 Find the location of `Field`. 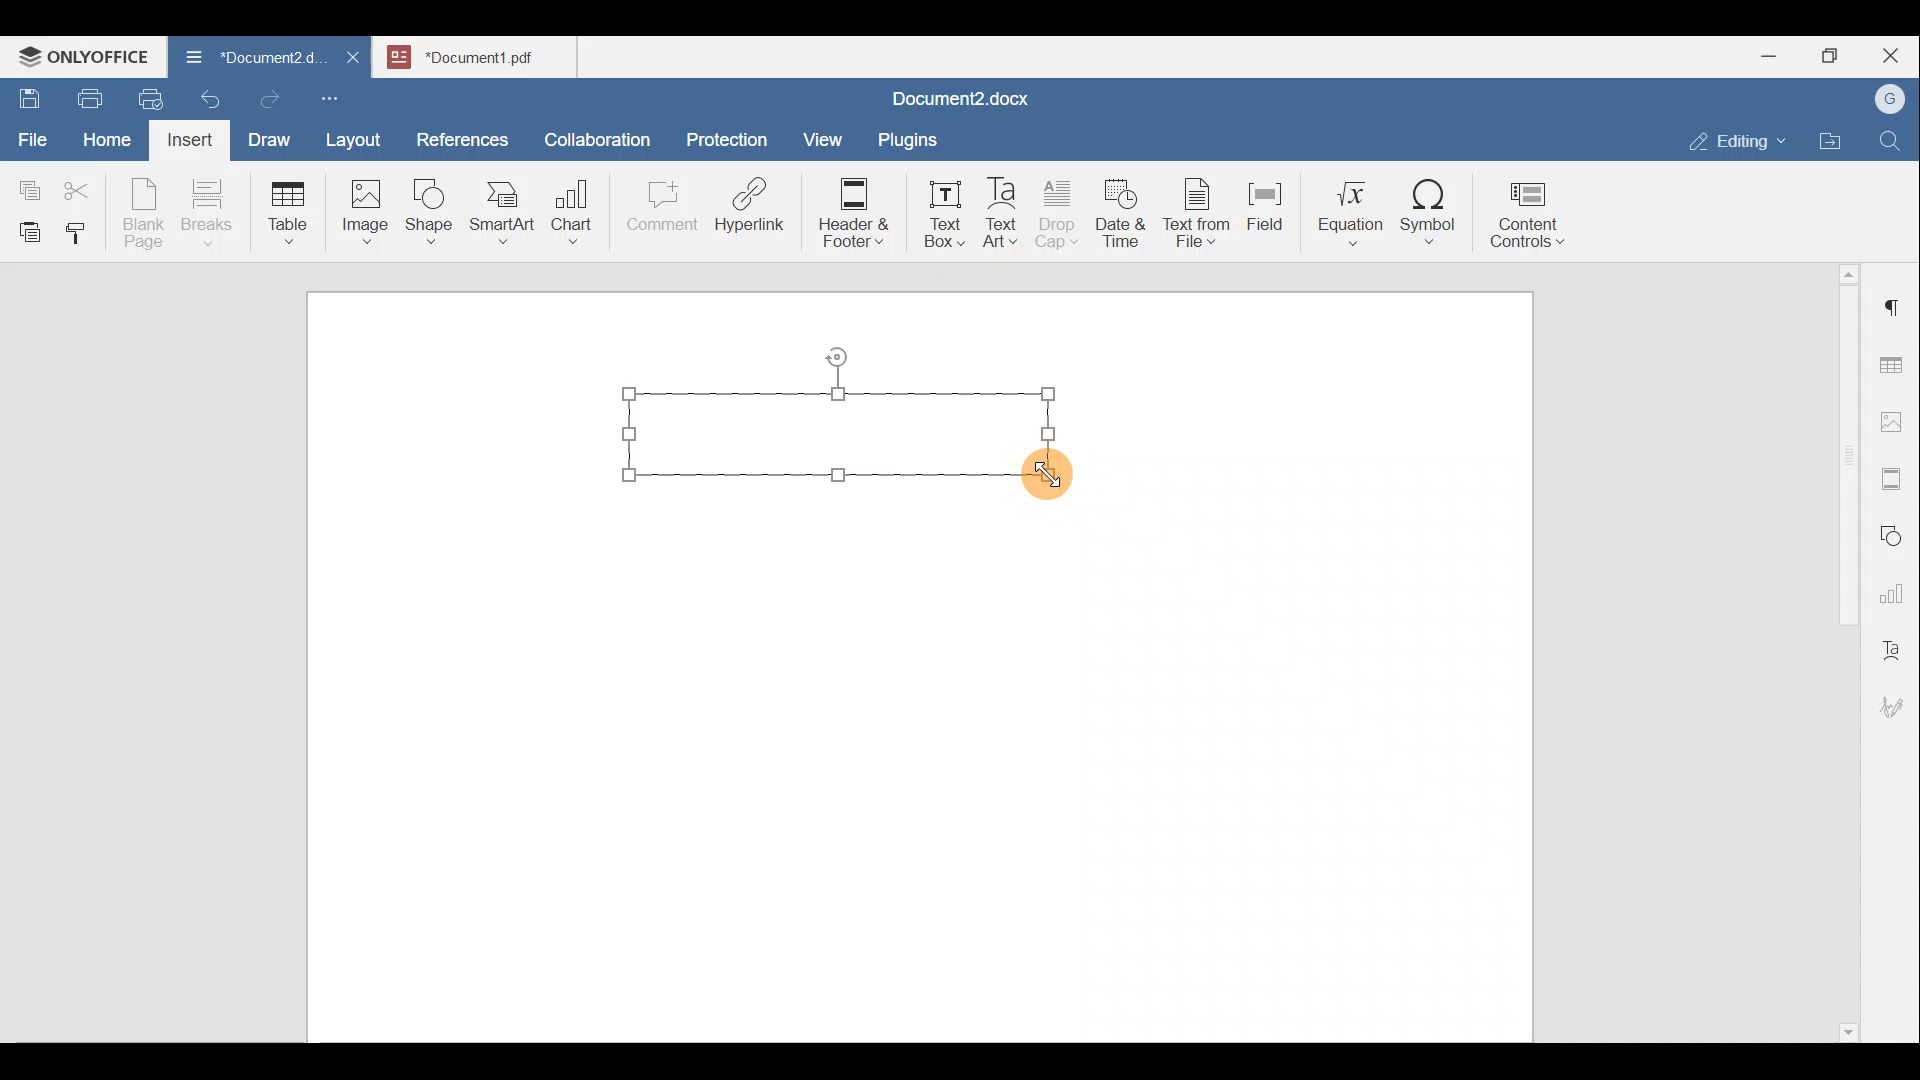

Field is located at coordinates (1265, 203).